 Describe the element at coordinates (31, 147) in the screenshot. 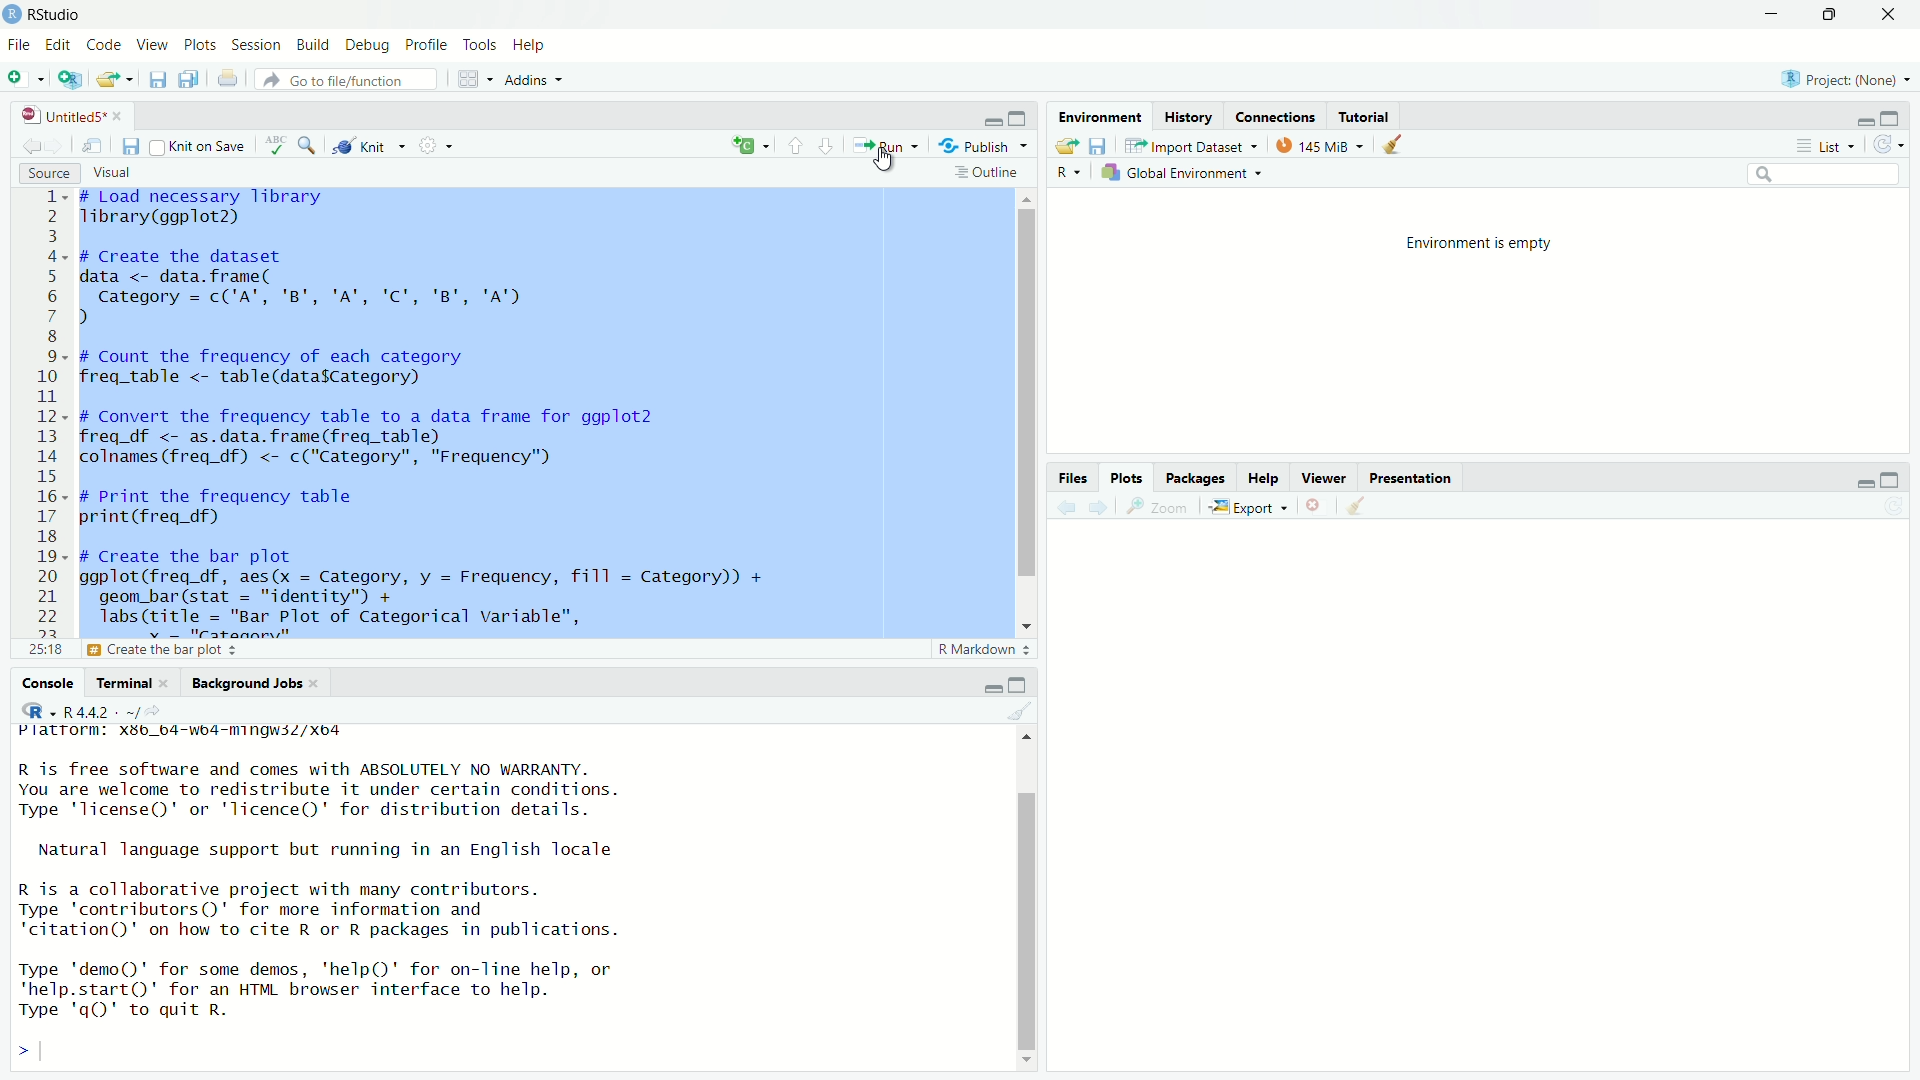

I see `go back` at that location.